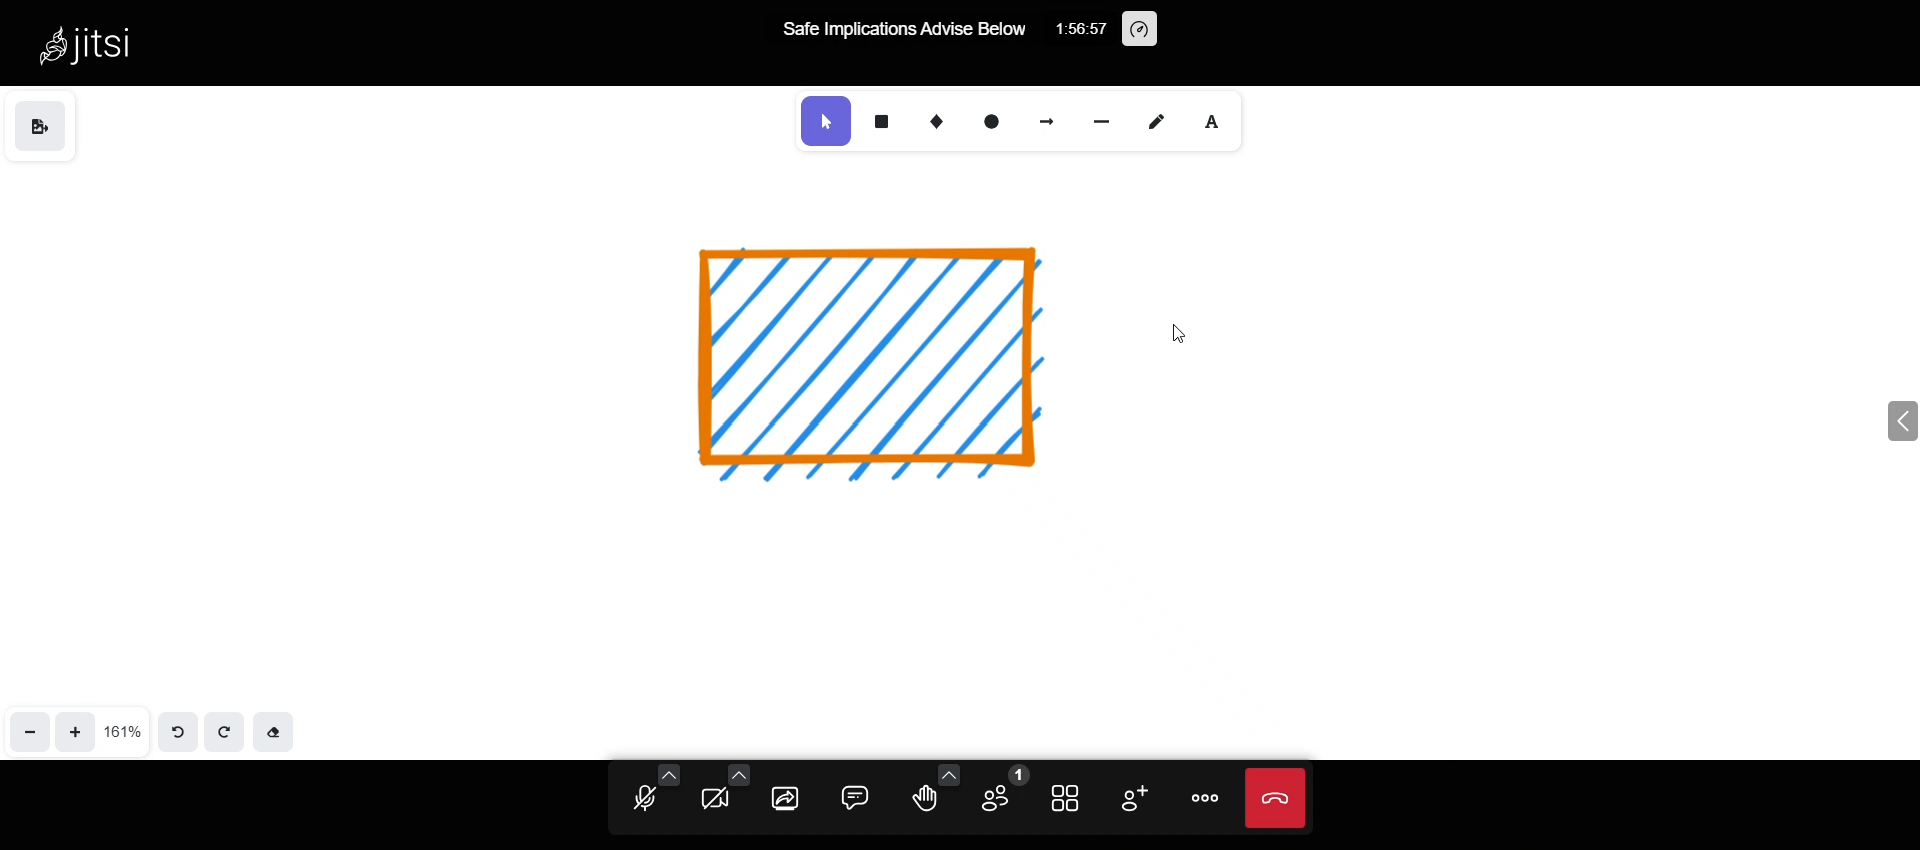 This screenshot has height=850, width=1920. What do you see at coordinates (108, 42) in the screenshot?
I see `Jitsi` at bounding box center [108, 42].